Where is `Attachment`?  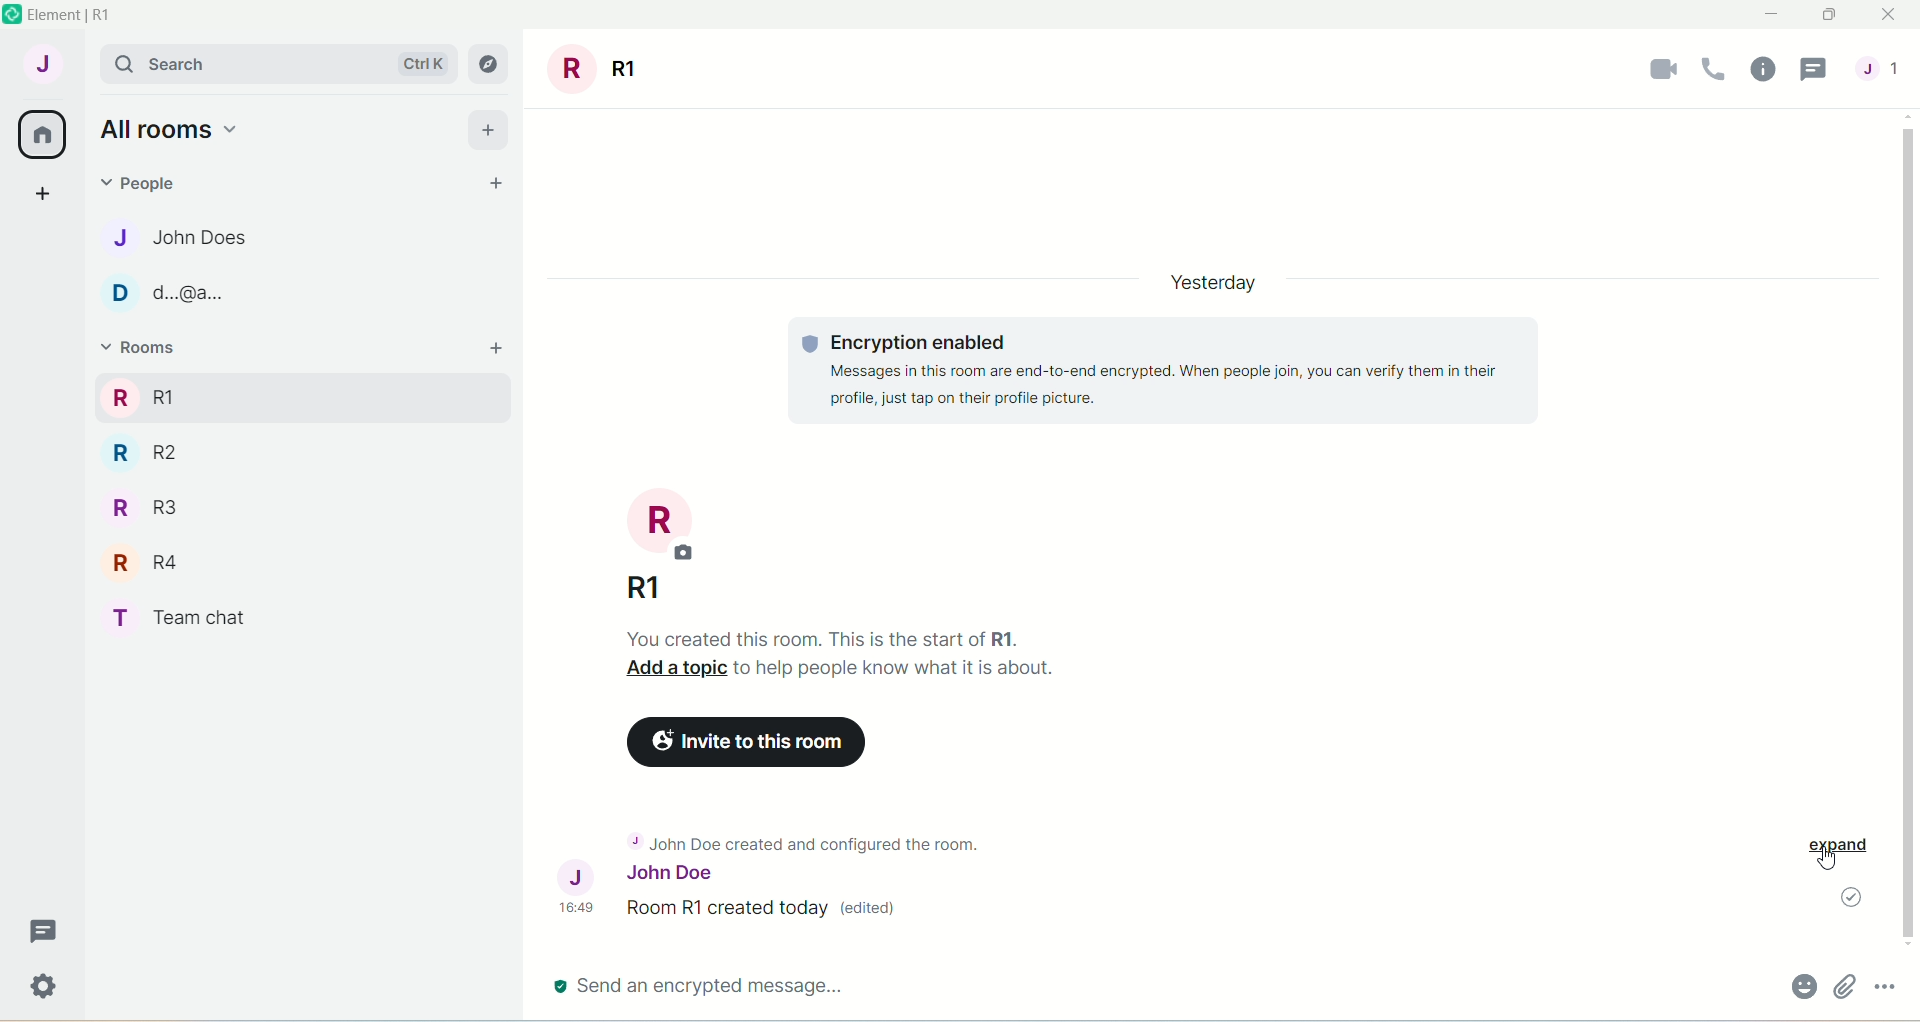 Attachment is located at coordinates (1847, 988).